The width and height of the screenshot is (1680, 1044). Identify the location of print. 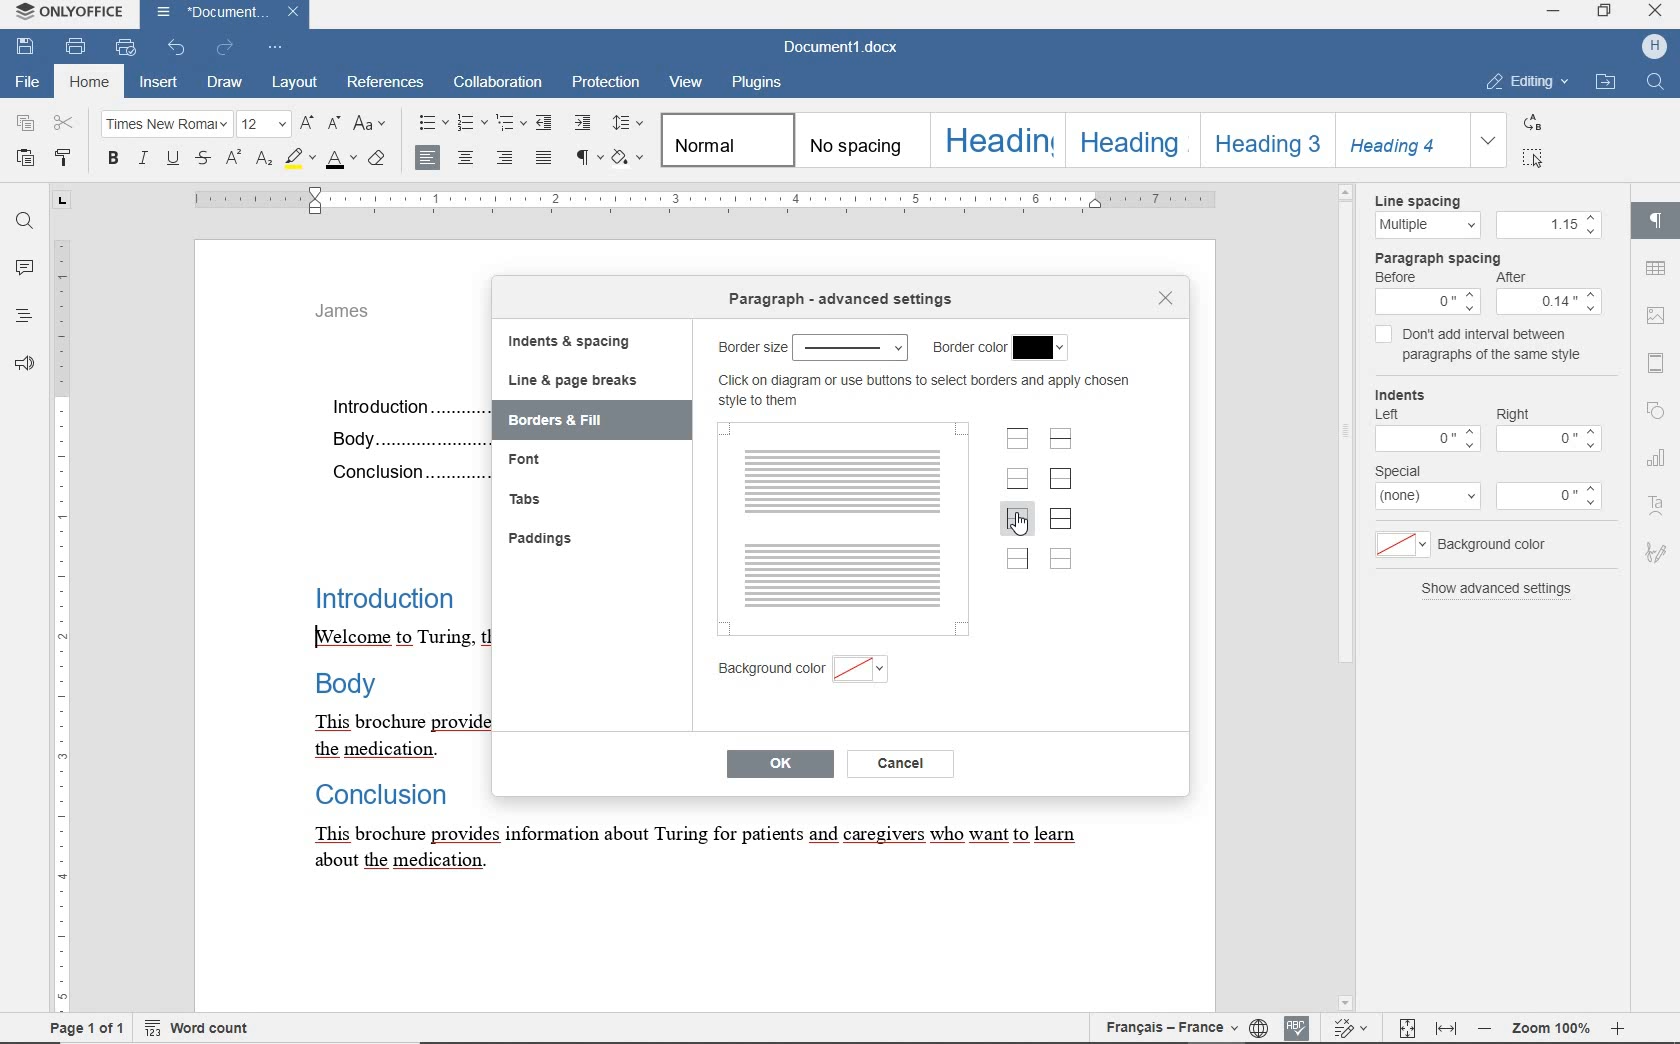
(77, 47).